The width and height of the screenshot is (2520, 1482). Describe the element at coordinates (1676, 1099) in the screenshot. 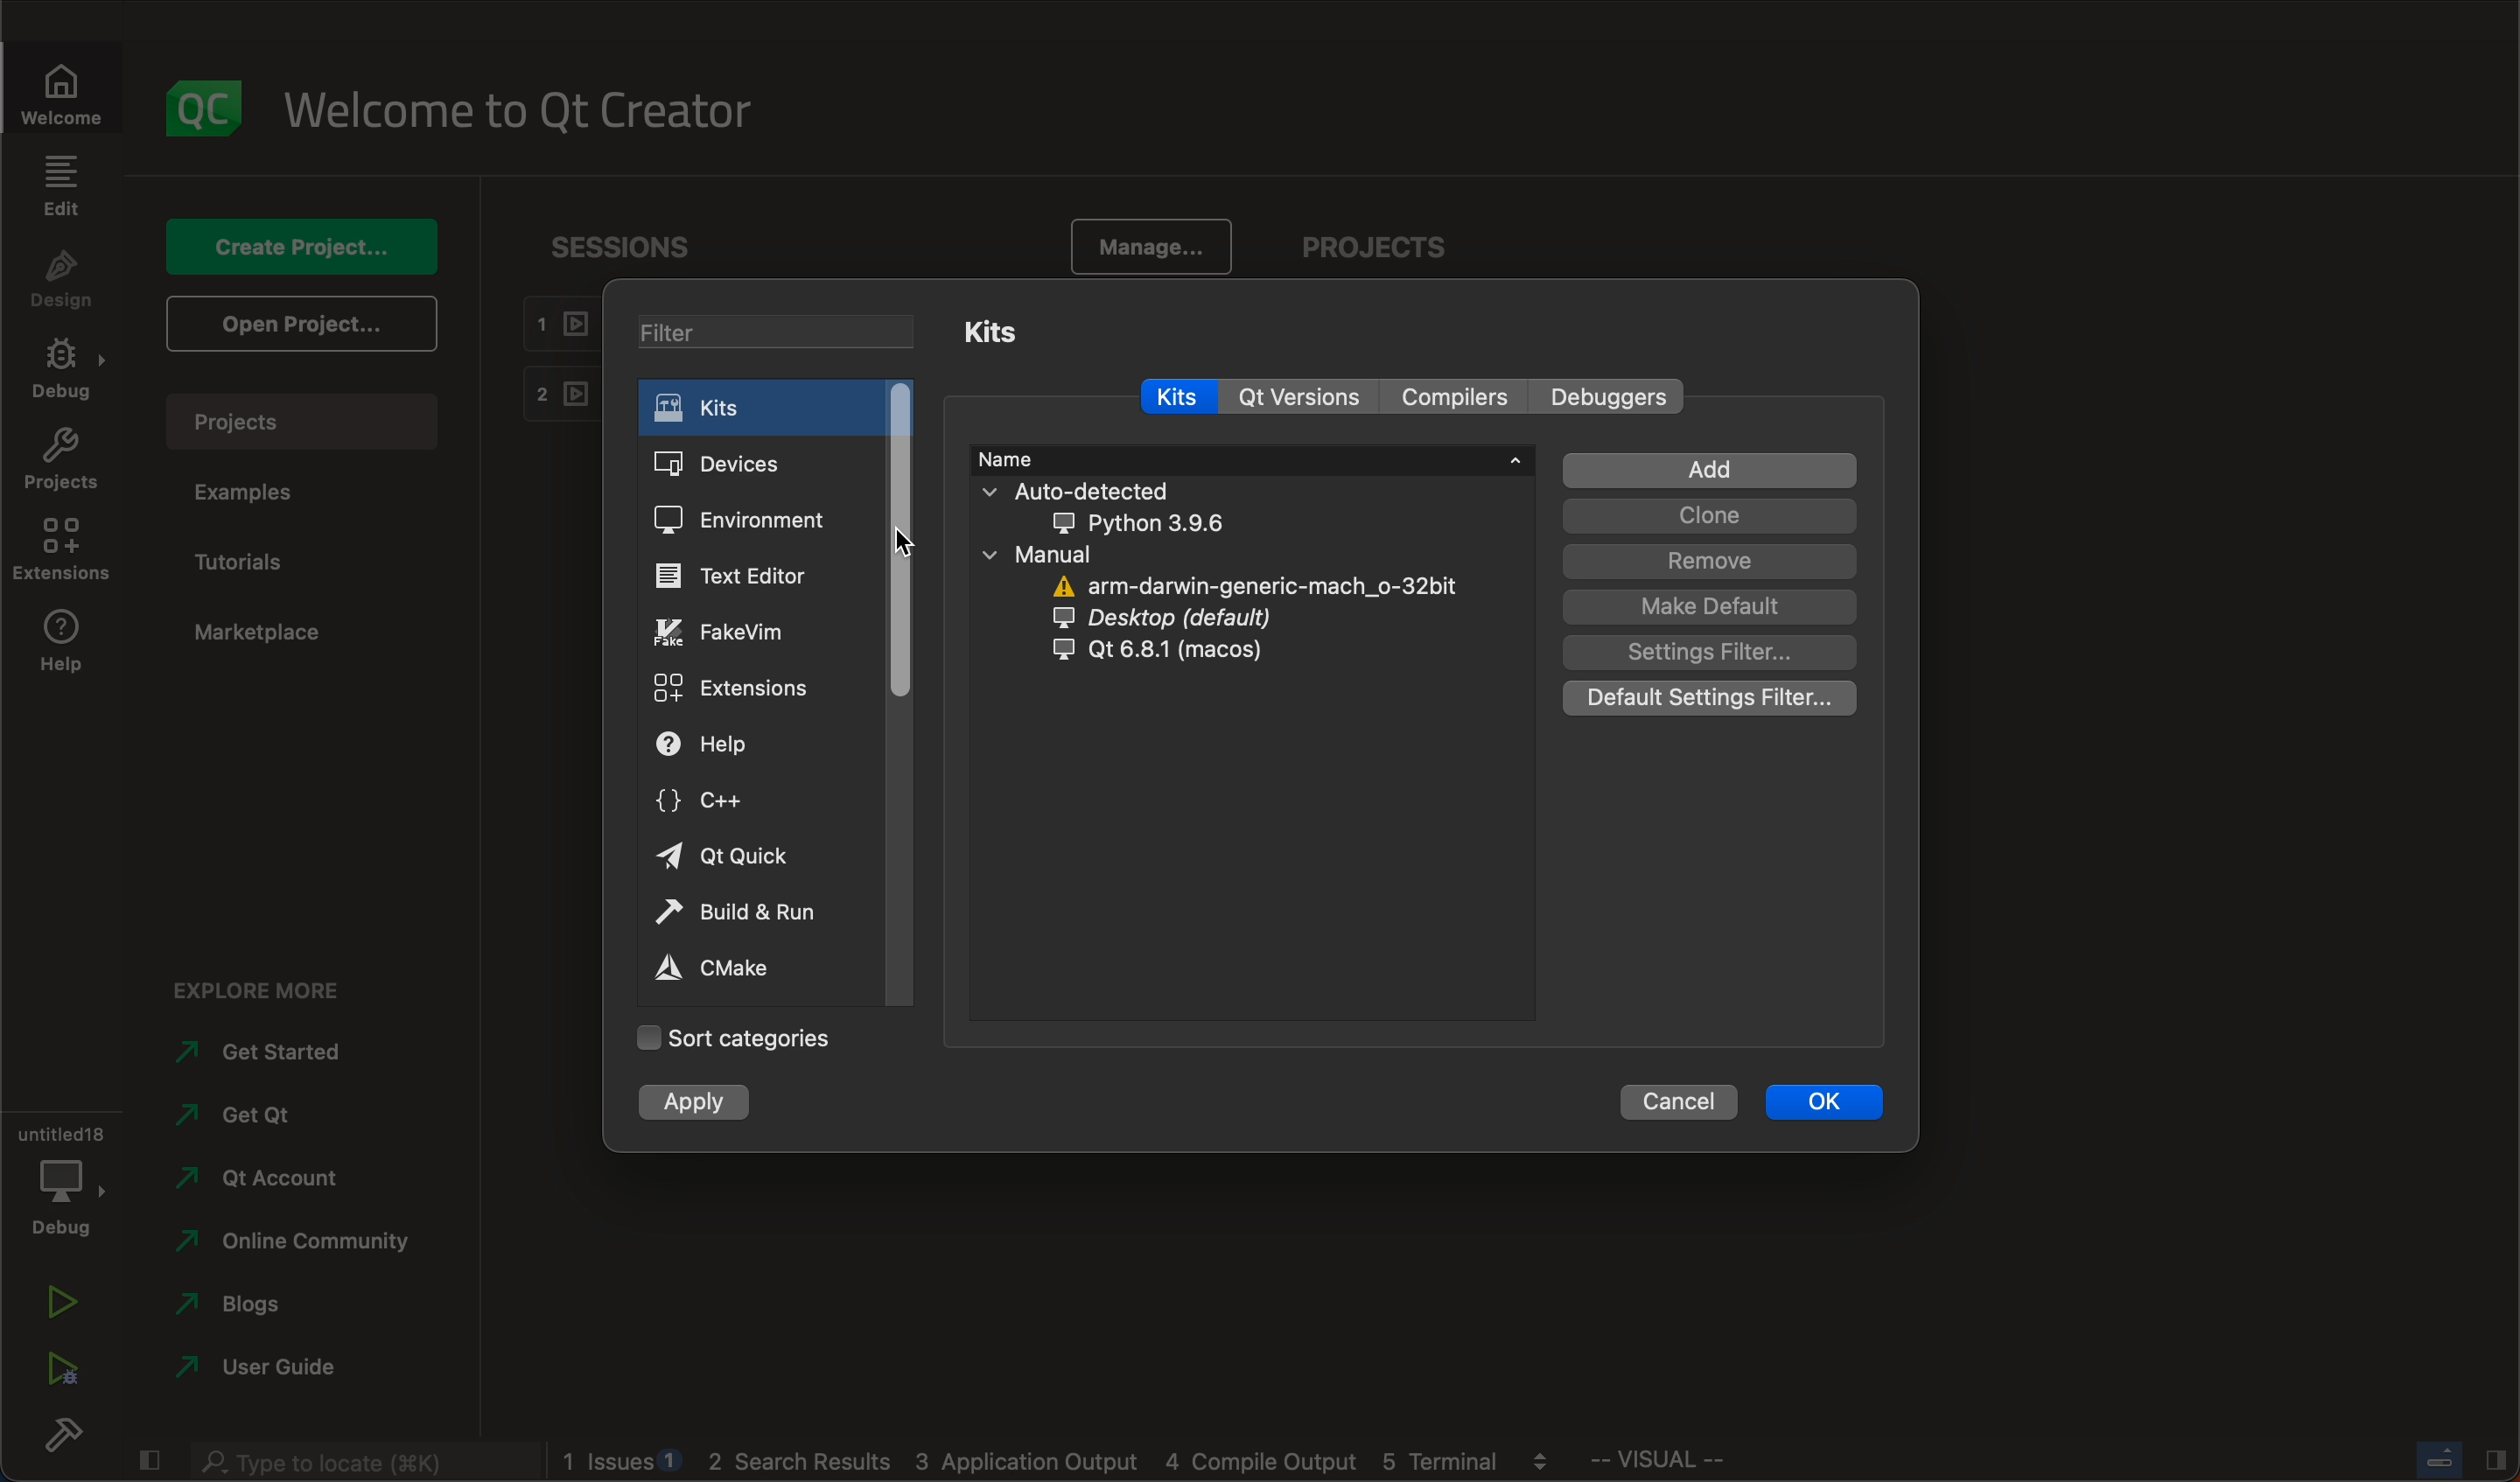

I see `cancel` at that location.